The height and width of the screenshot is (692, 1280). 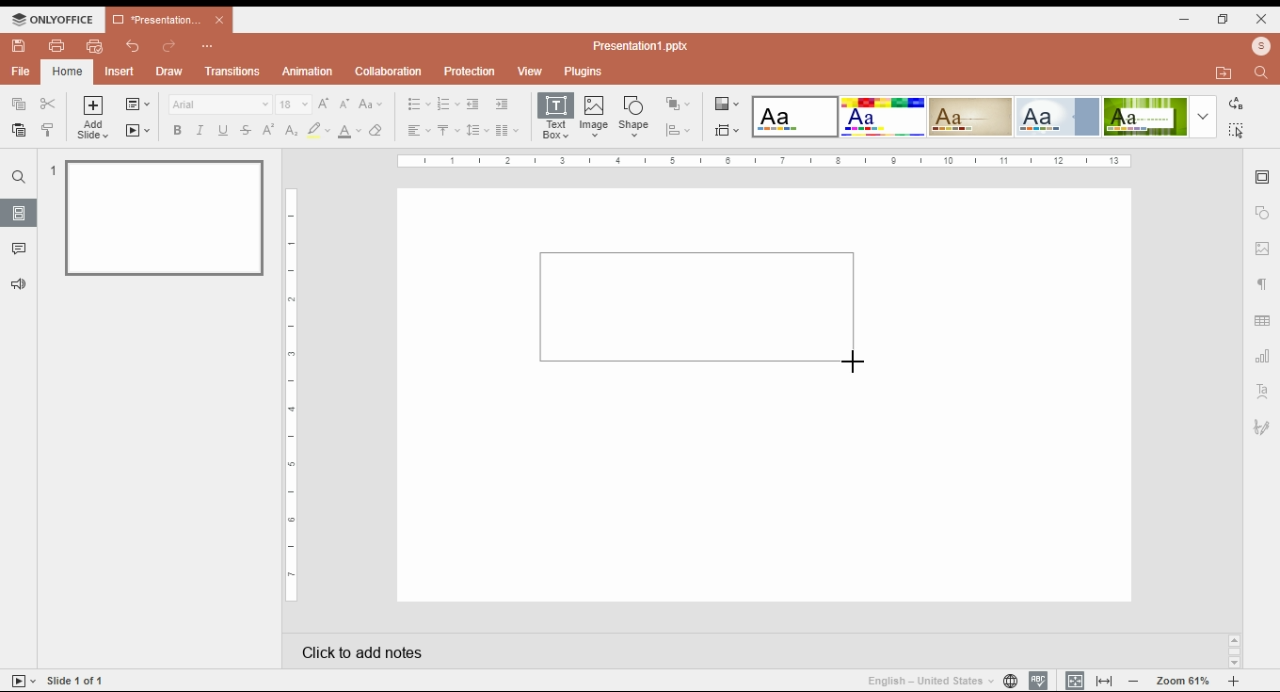 I want to click on redo, so click(x=168, y=48).